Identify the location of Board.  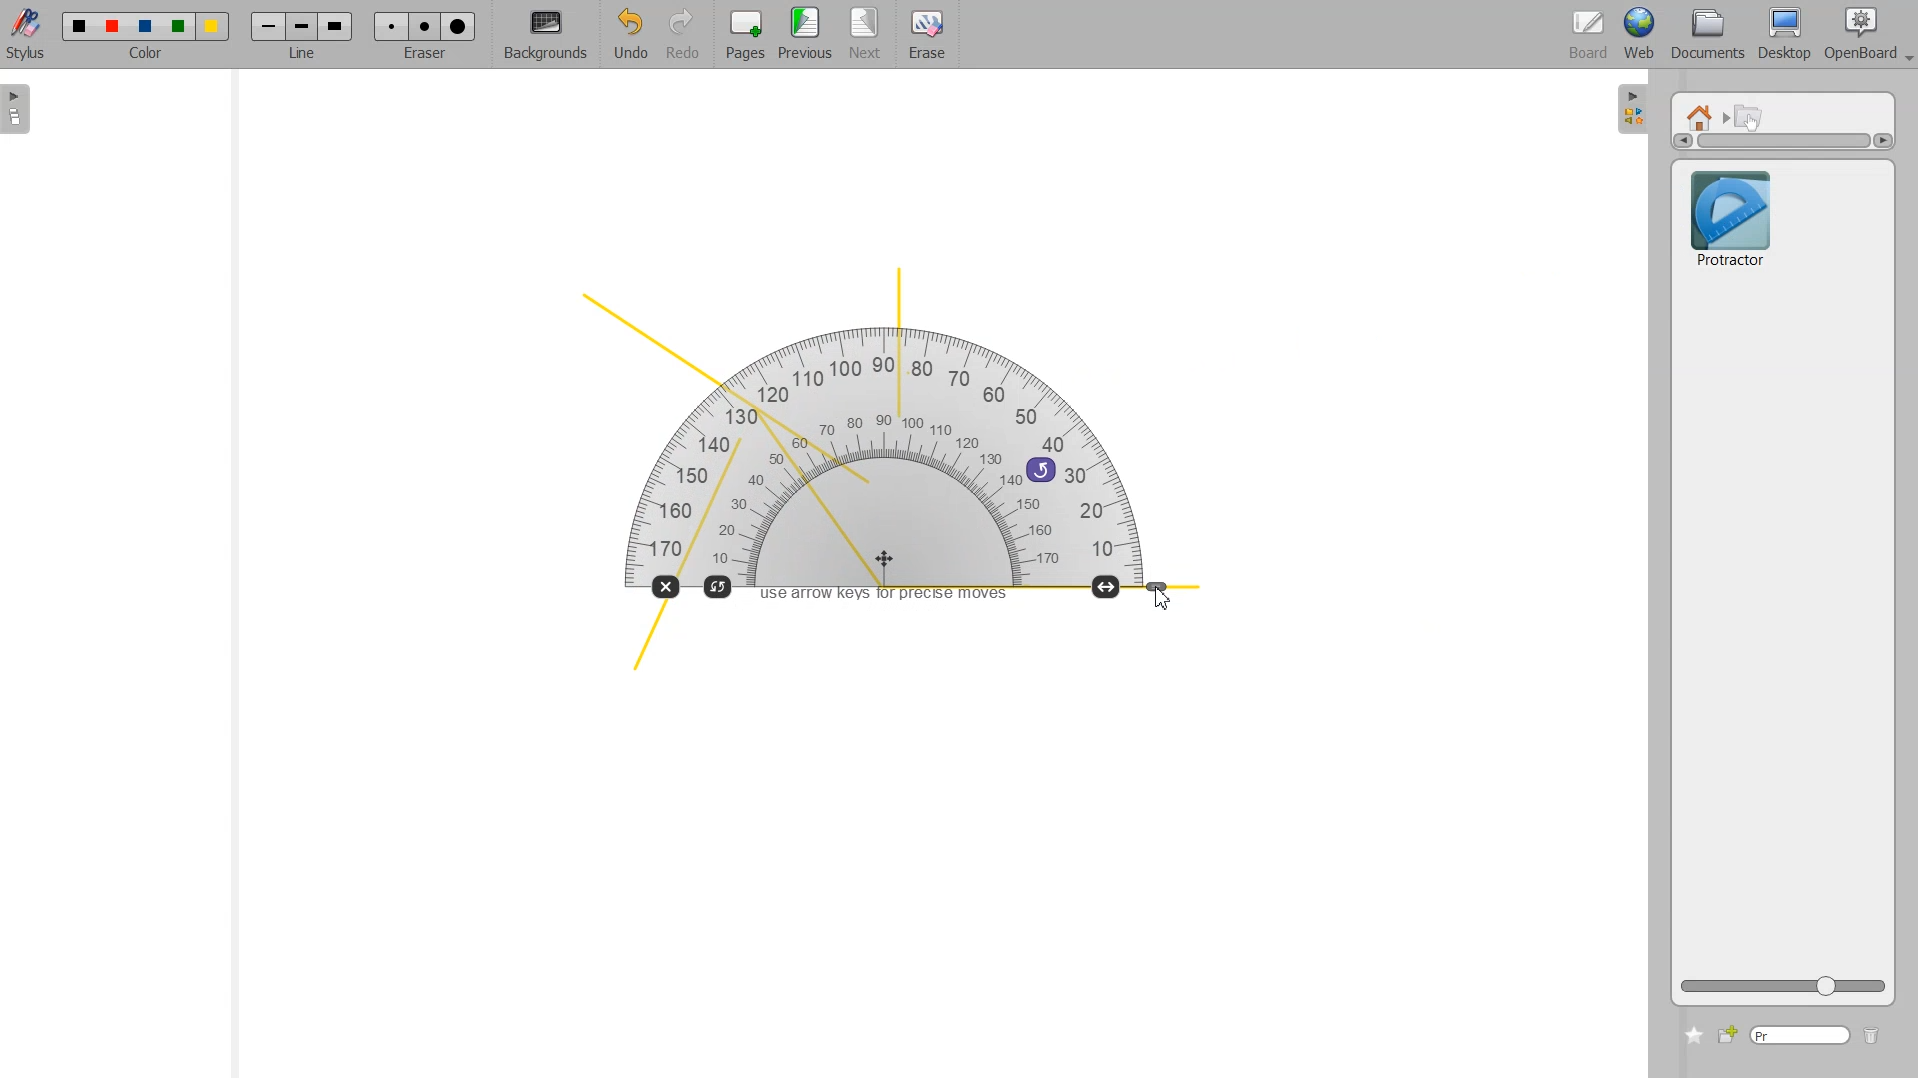
(1589, 36).